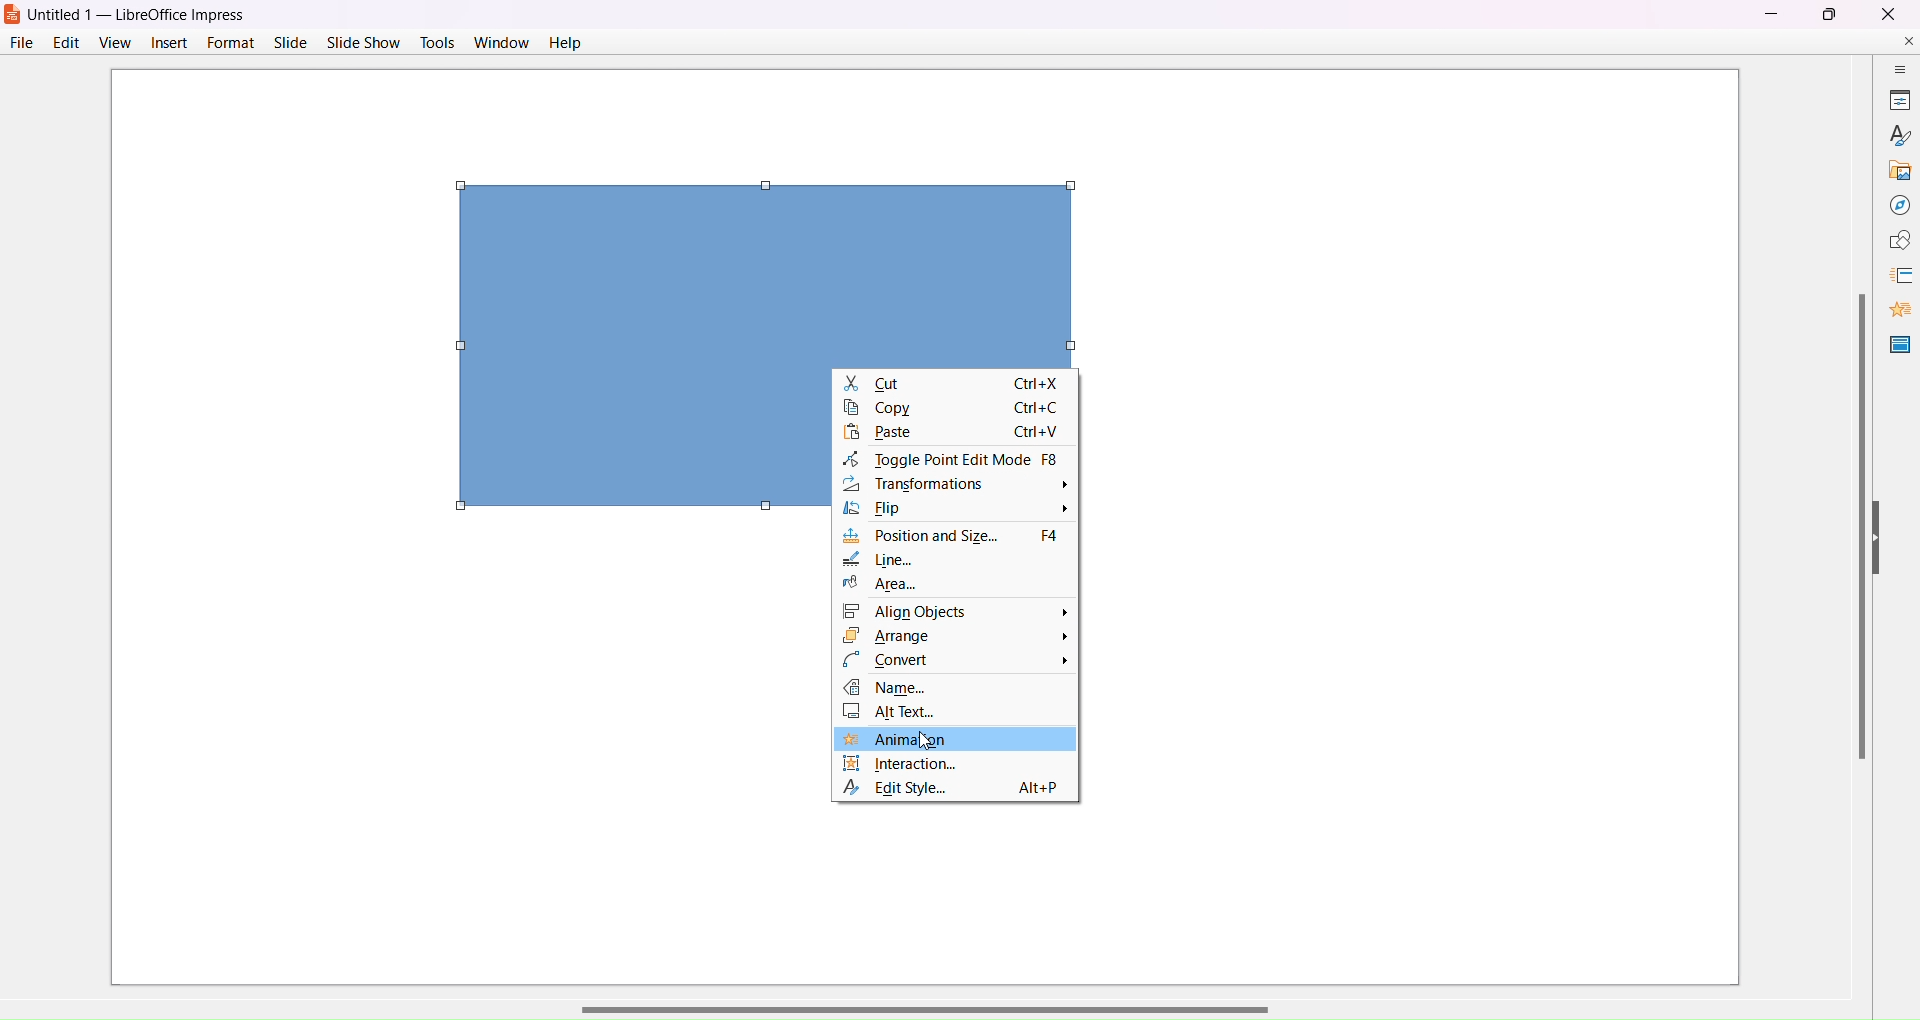 The height and width of the screenshot is (1020, 1920). Describe the element at coordinates (1907, 40) in the screenshot. I see `Close Document` at that location.